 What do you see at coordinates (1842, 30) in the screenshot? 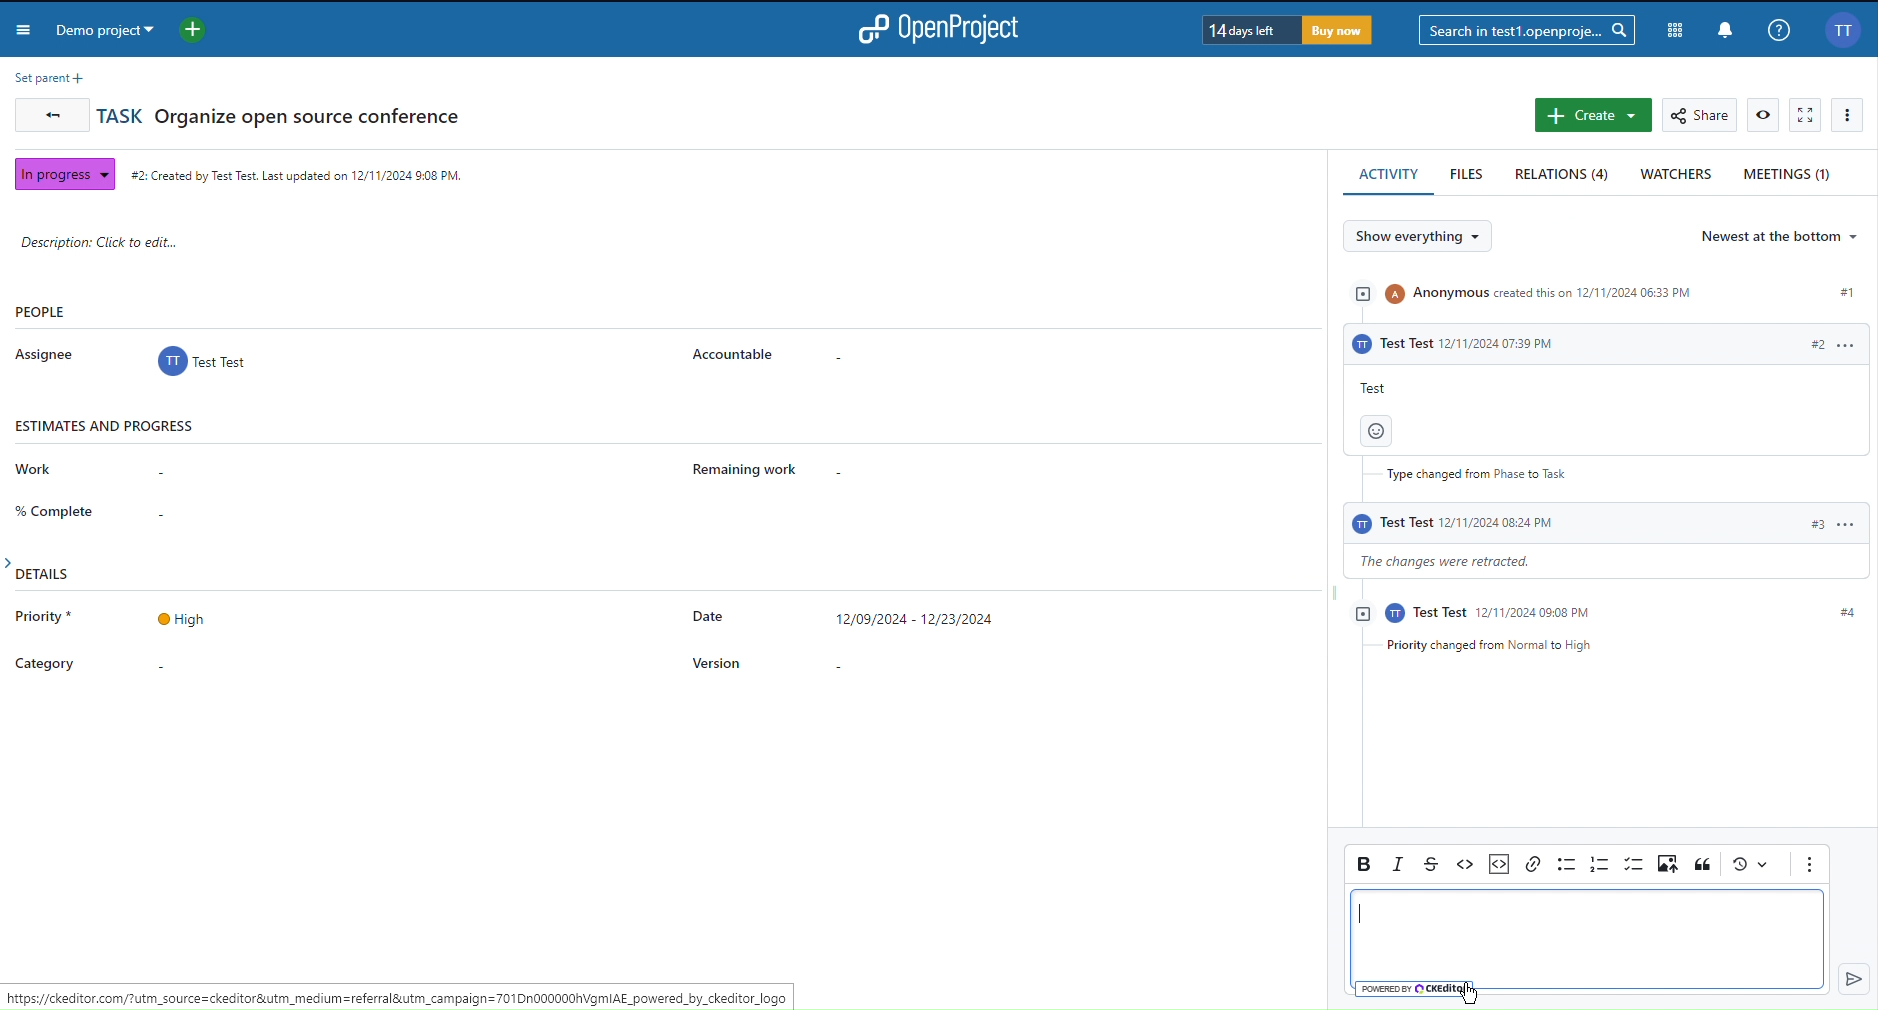
I see `Account` at bounding box center [1842, 30].